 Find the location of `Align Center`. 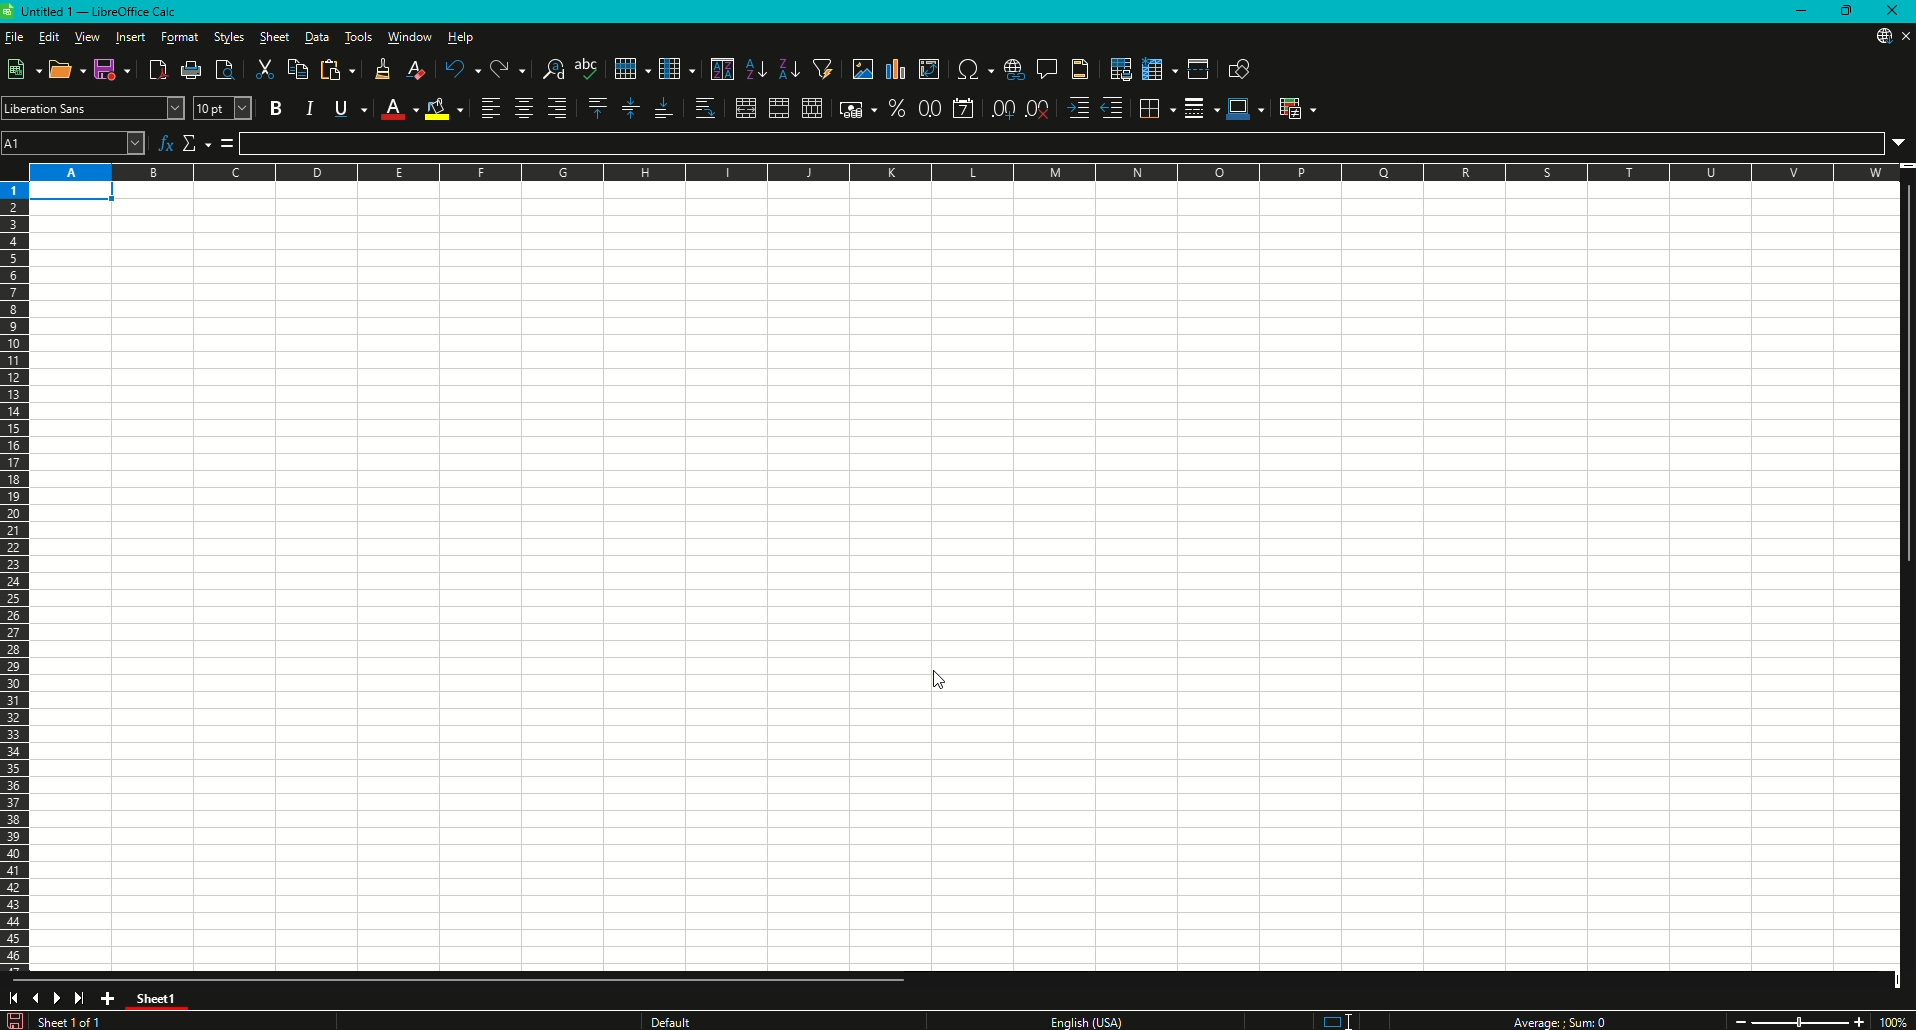

Align Center is located at coordinates (523, 108).